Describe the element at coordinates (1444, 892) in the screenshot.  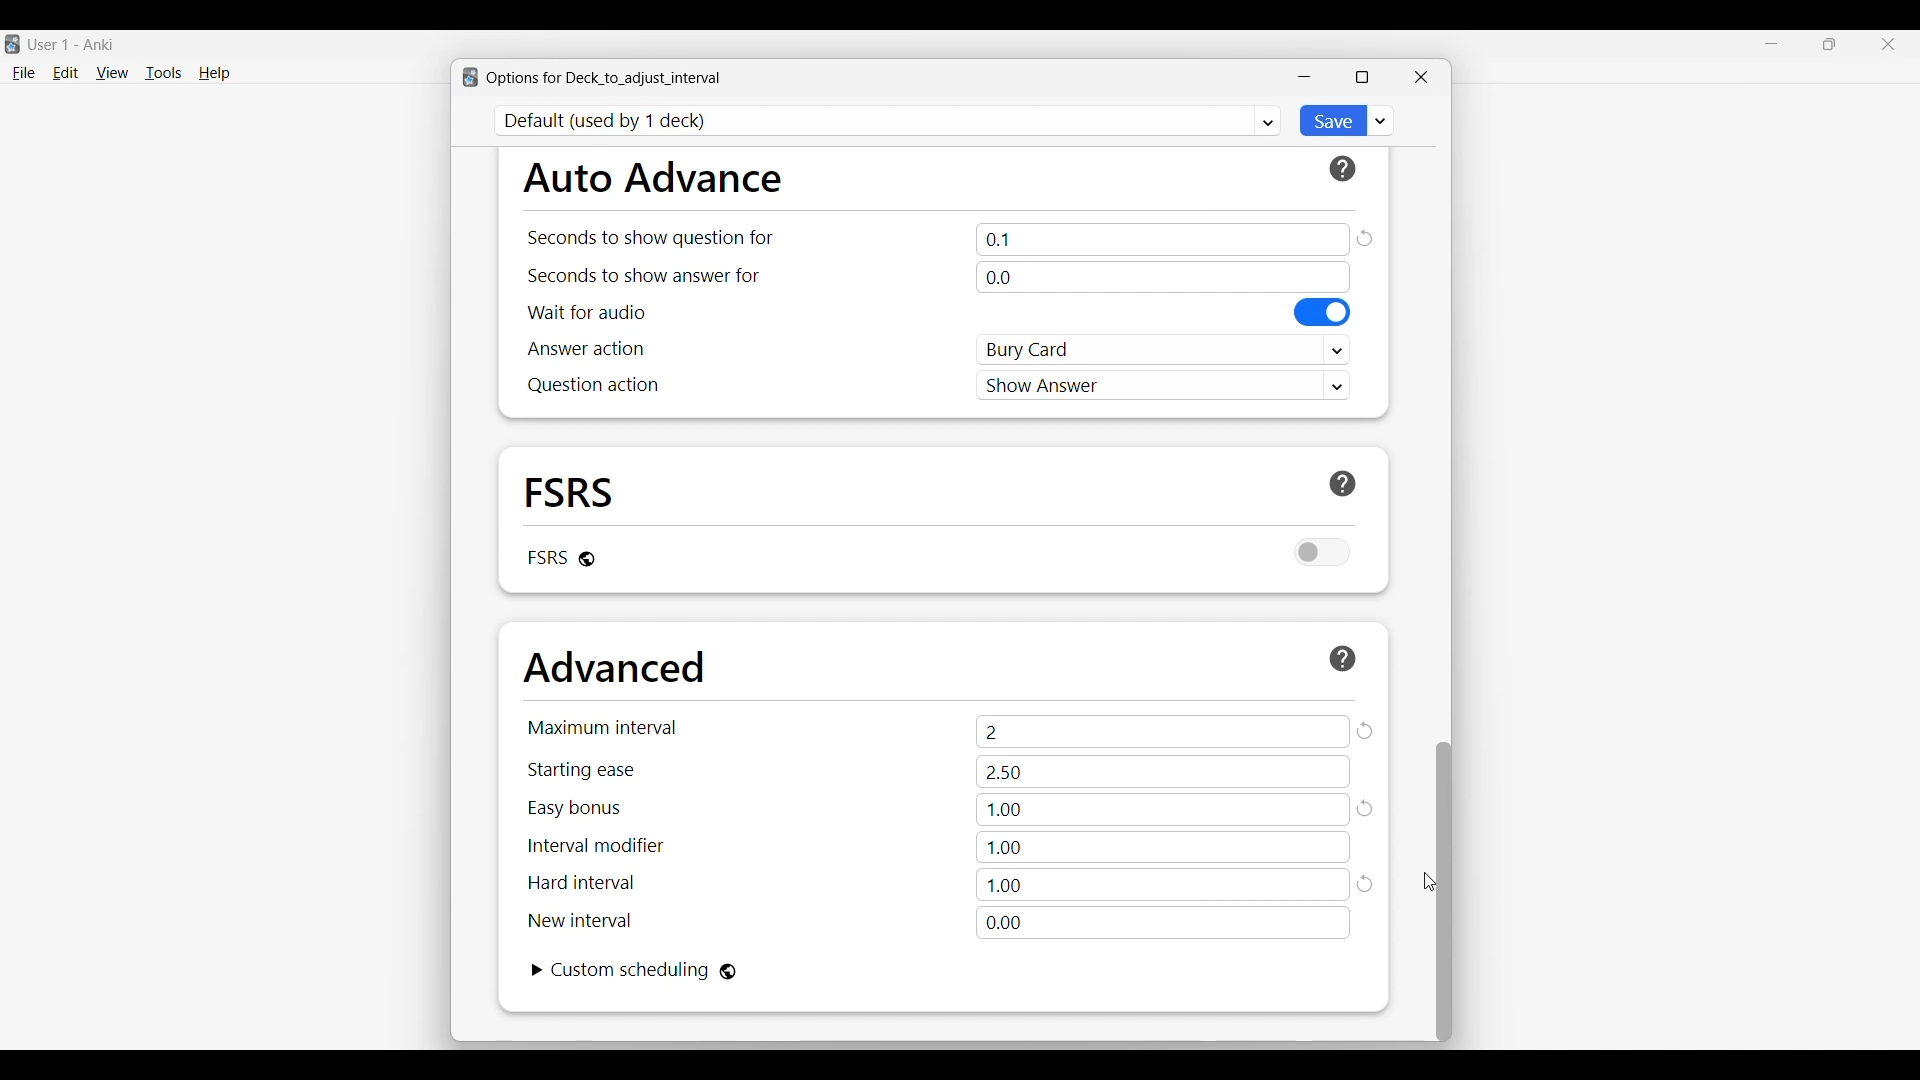
I see `Vertical slide bar` at that location.